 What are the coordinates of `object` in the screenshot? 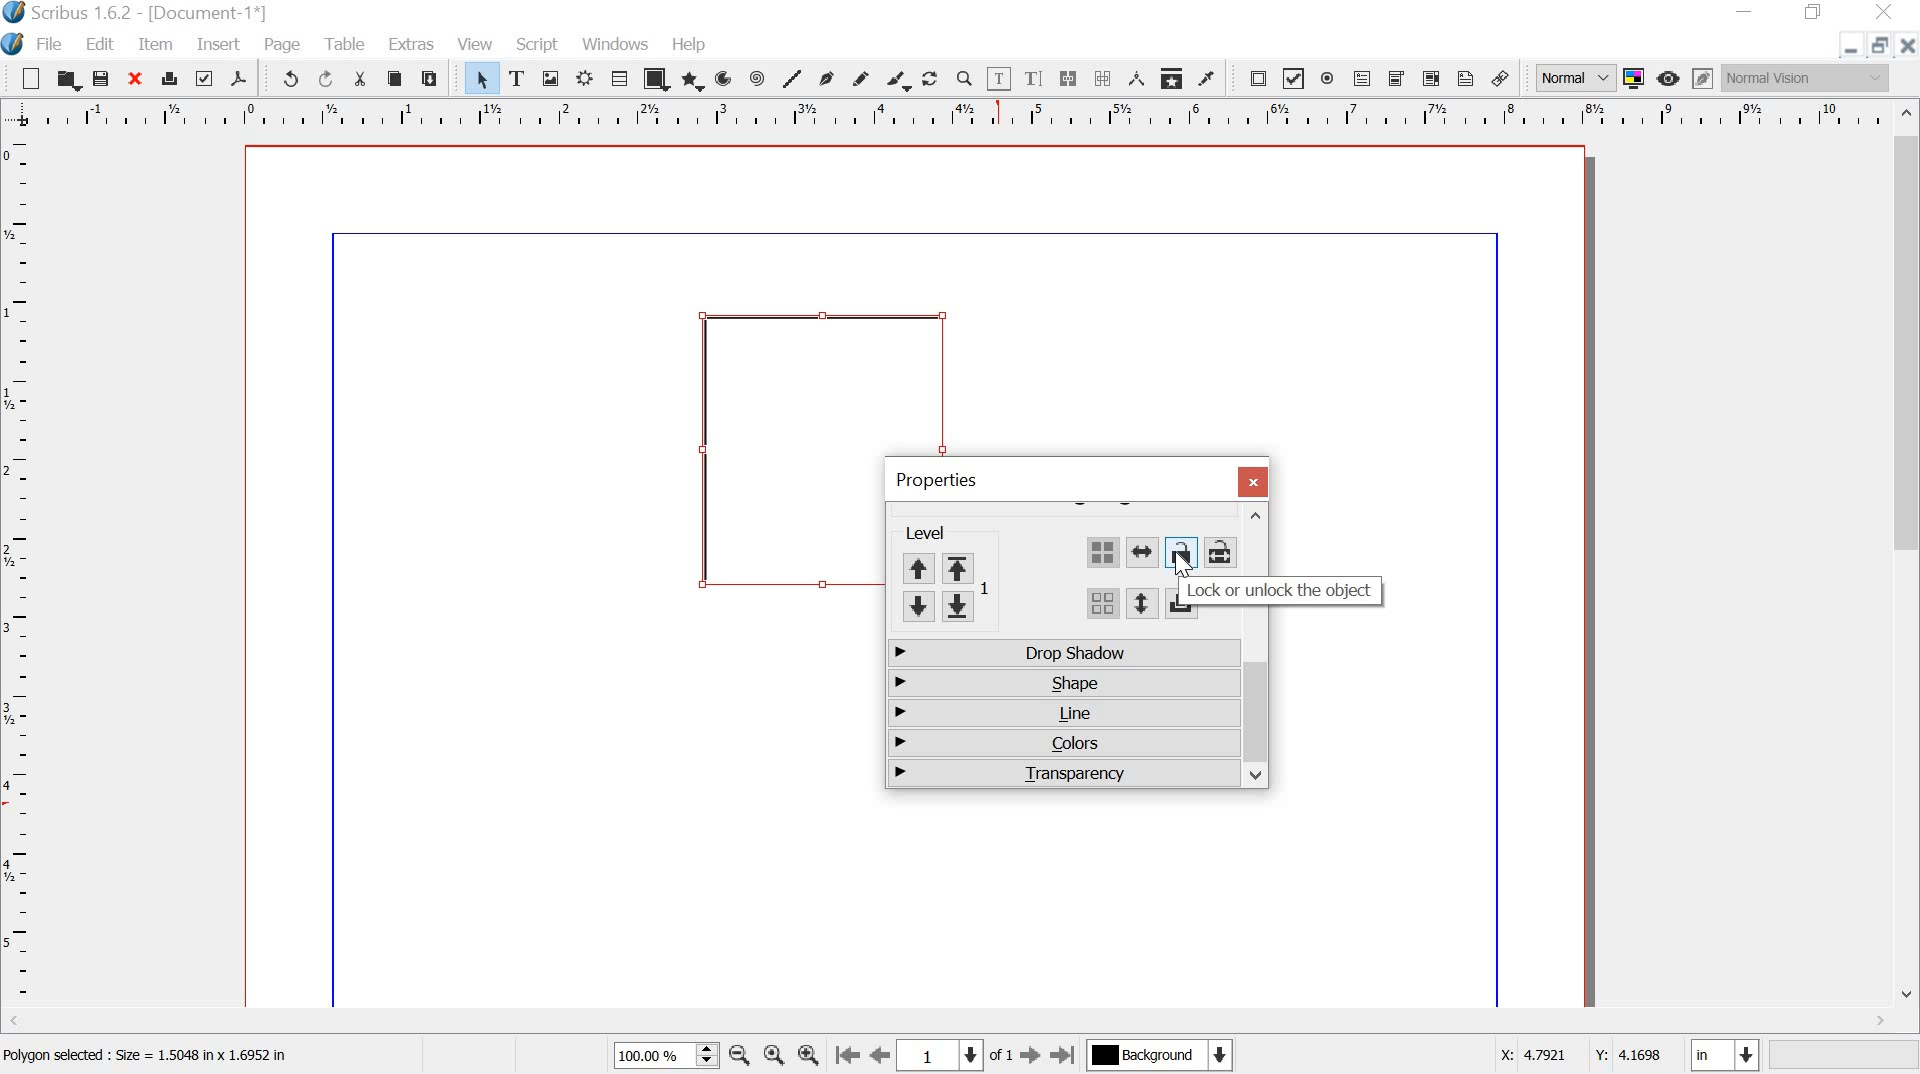 It's located at (785, 448).